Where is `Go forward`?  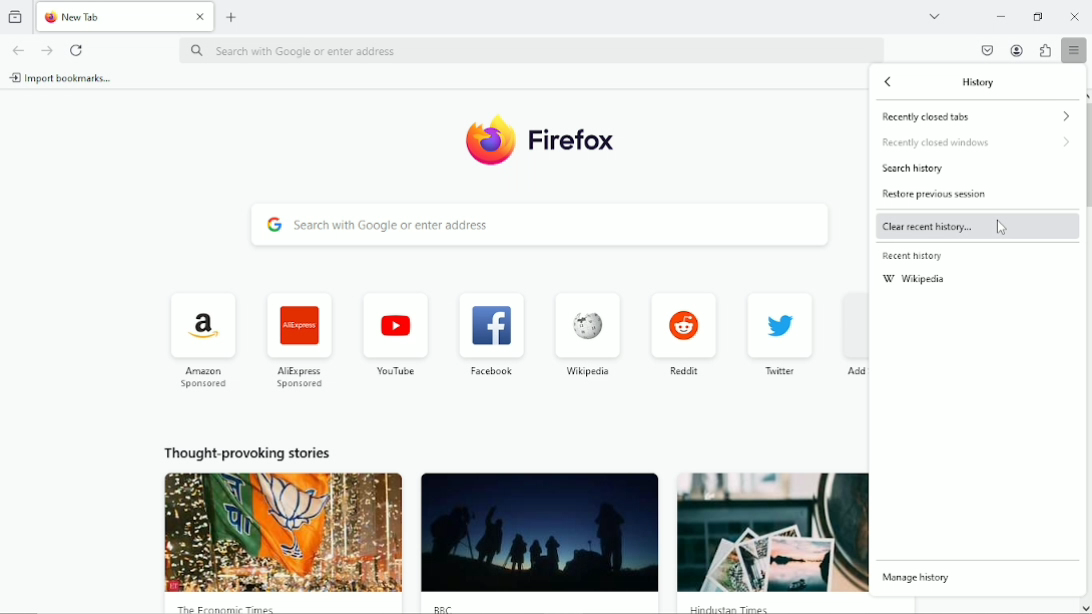
Go forward is located at coordinates (46, 50).